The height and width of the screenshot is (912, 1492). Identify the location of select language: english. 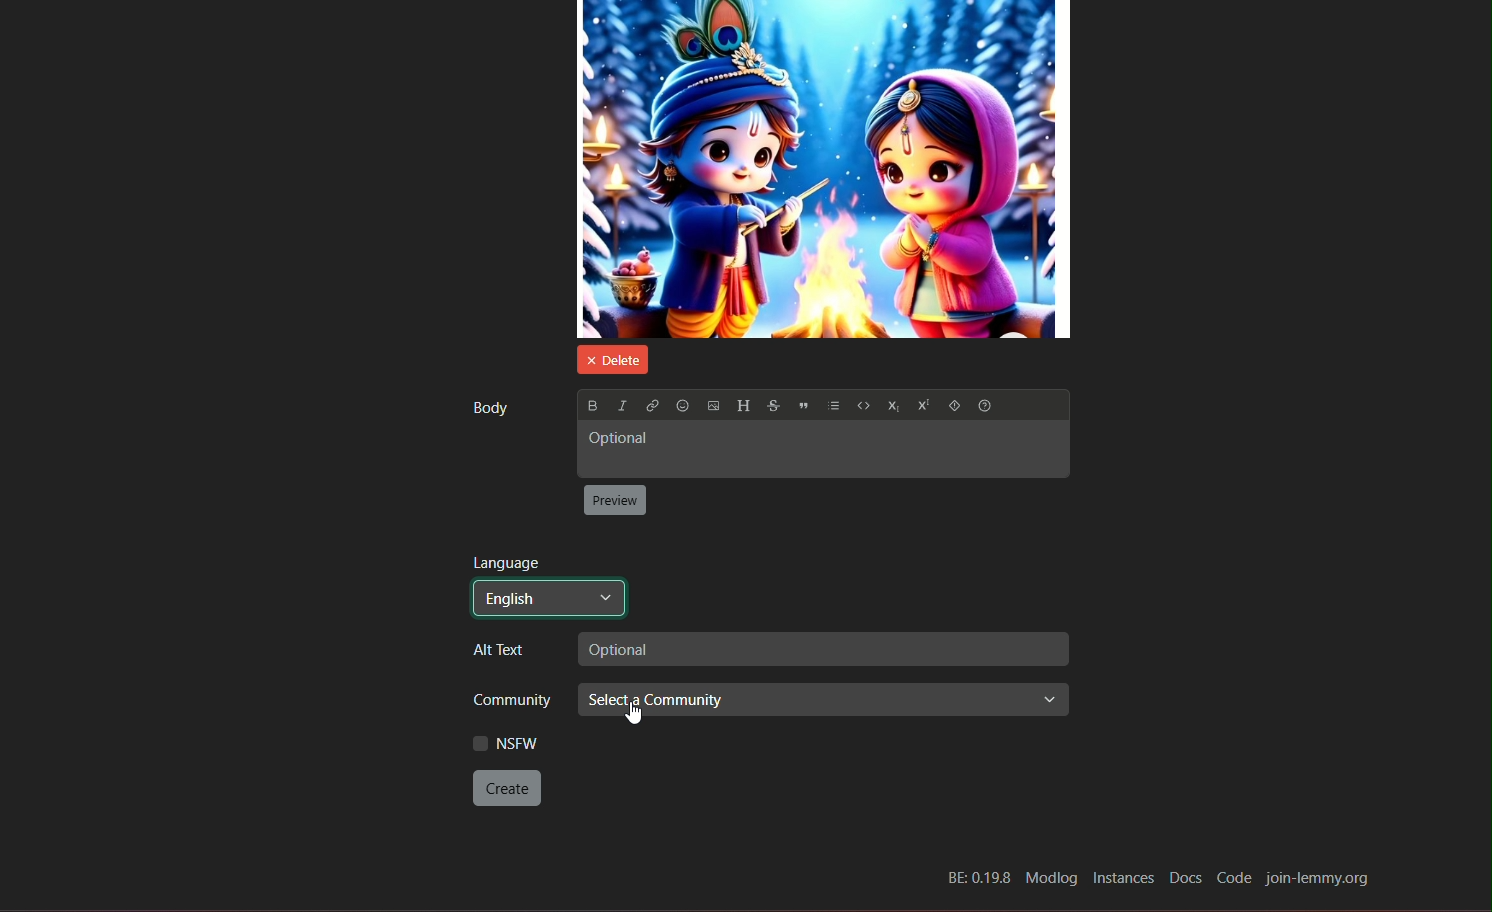
(548, 598).